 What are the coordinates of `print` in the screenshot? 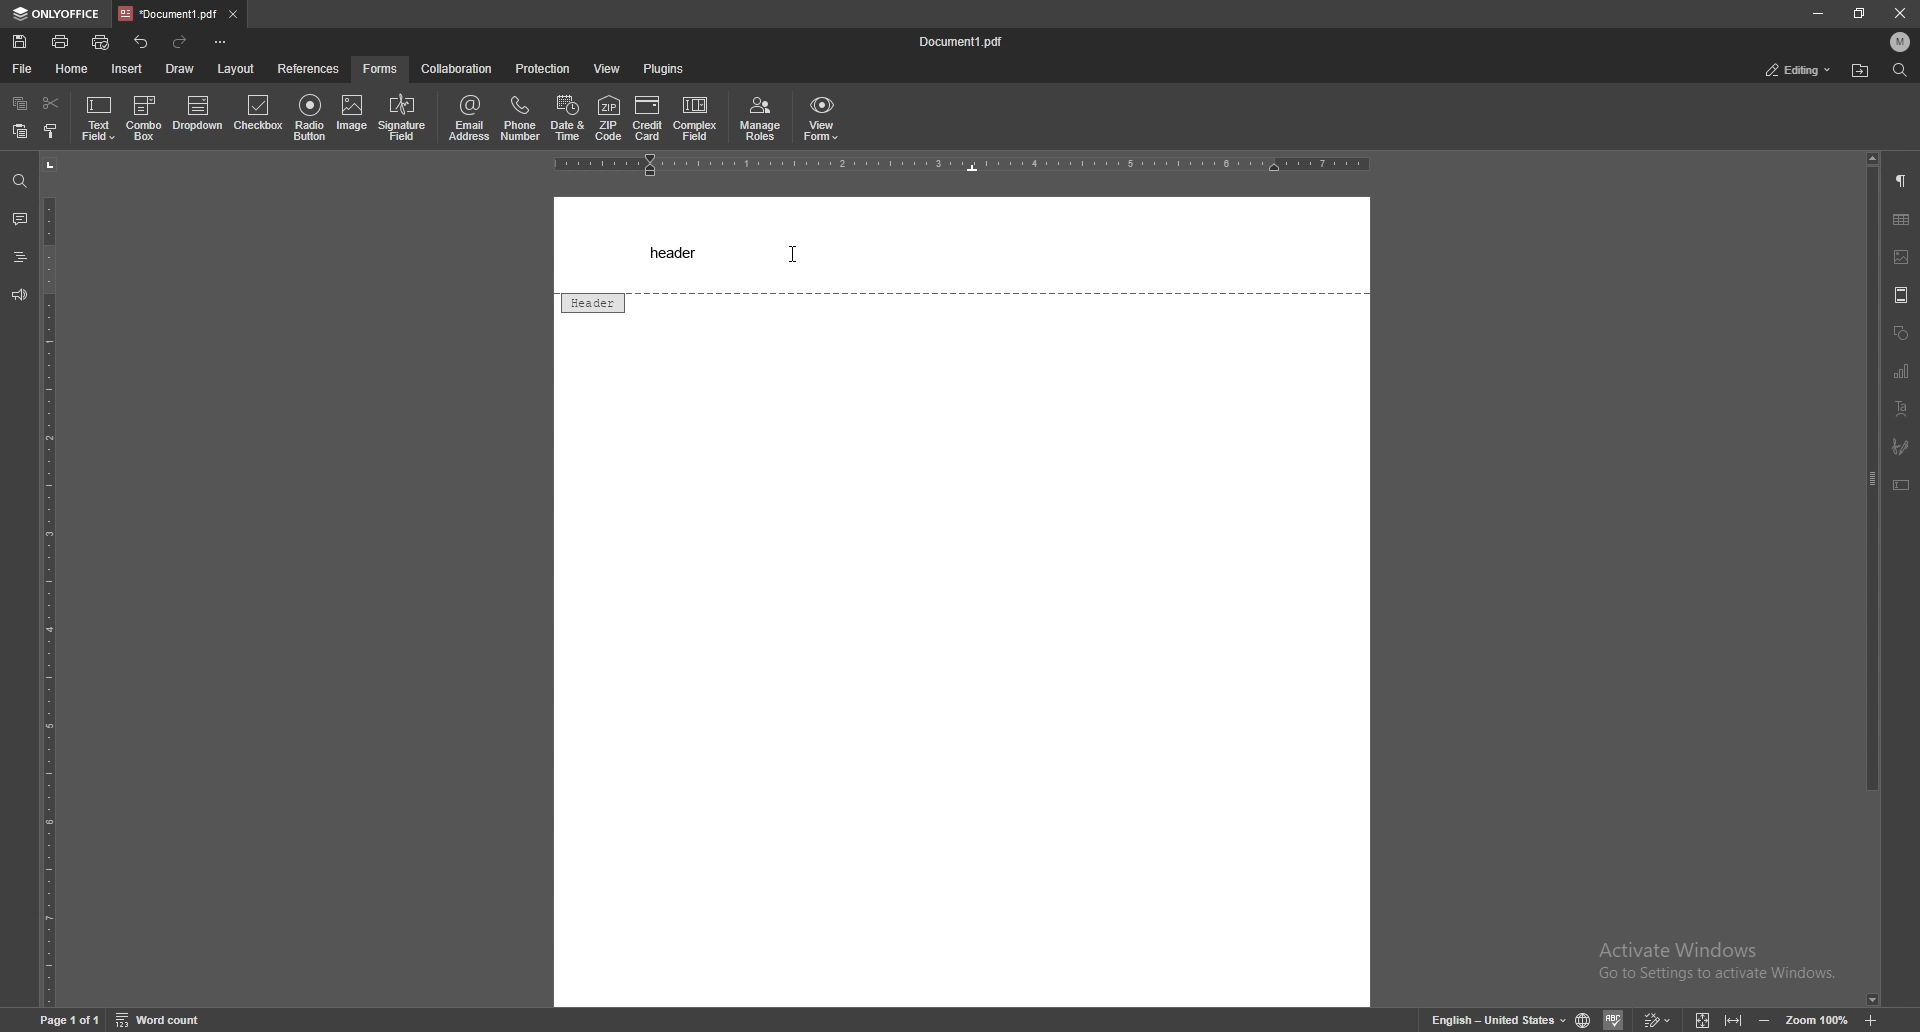 It's located at (62, 41).